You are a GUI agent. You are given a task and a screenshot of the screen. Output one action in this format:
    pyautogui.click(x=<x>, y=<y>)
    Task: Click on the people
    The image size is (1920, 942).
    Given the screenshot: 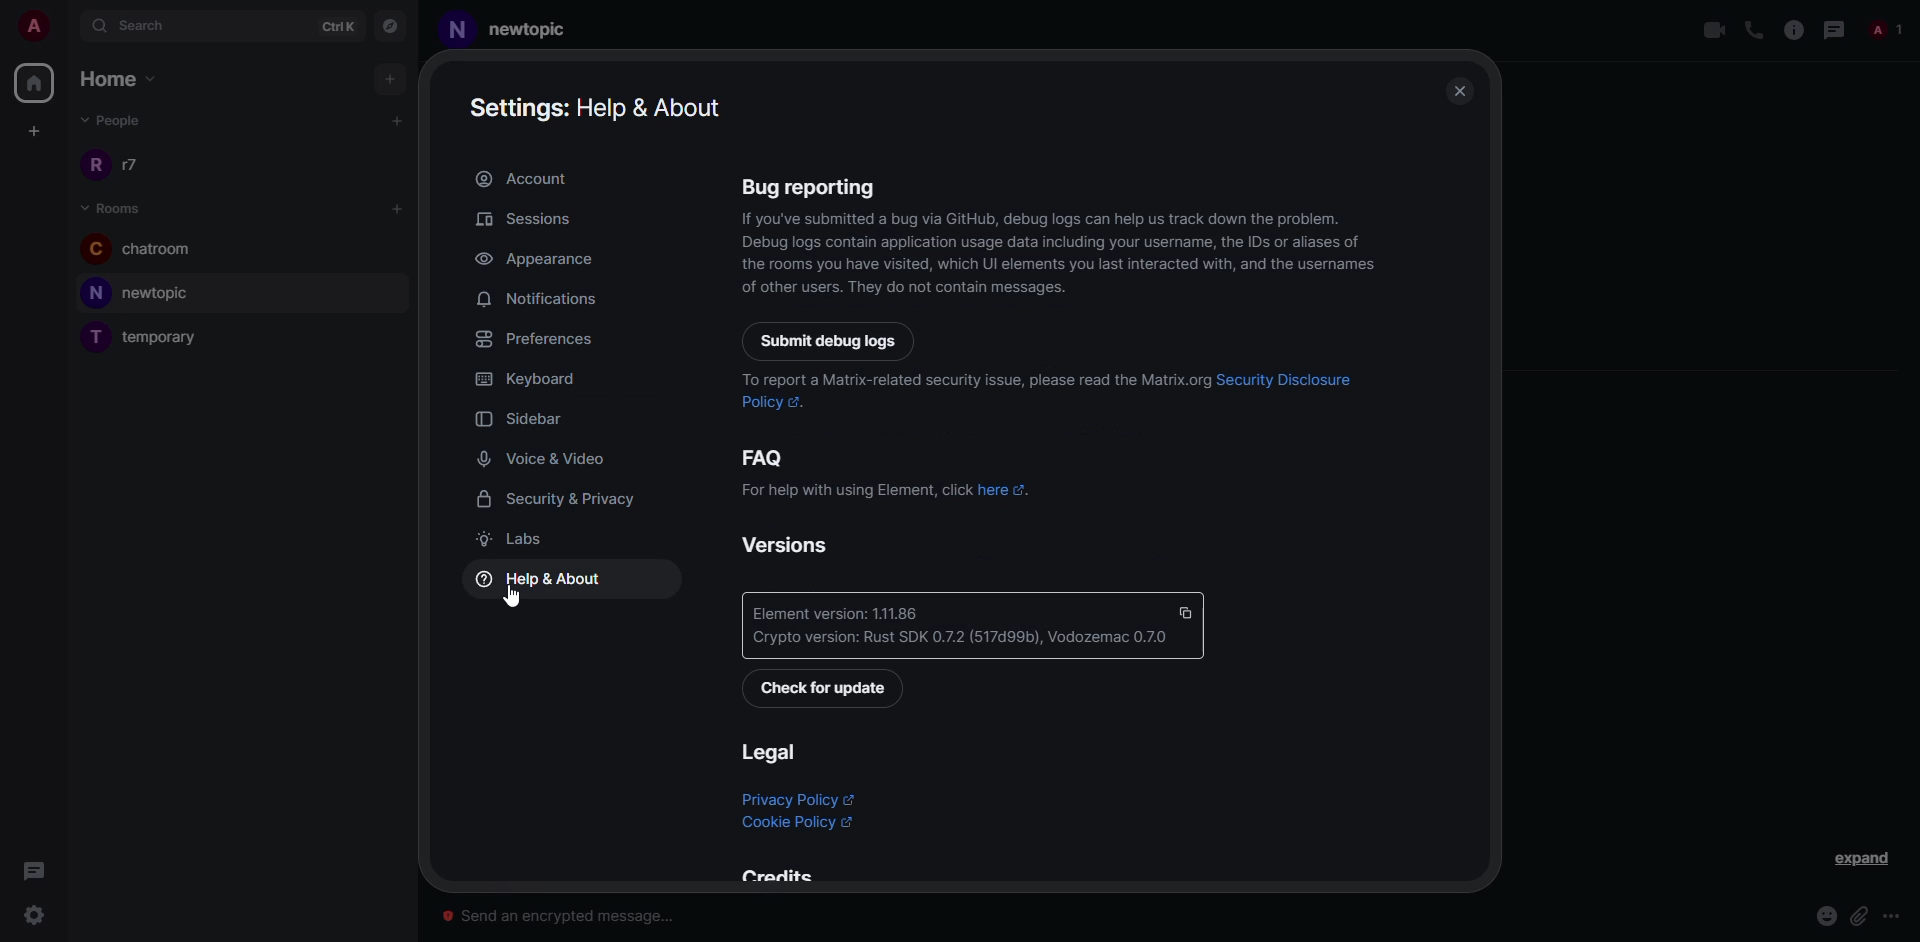 What is the action you would take?
    pyautogui.click(x=123, y=164)
    